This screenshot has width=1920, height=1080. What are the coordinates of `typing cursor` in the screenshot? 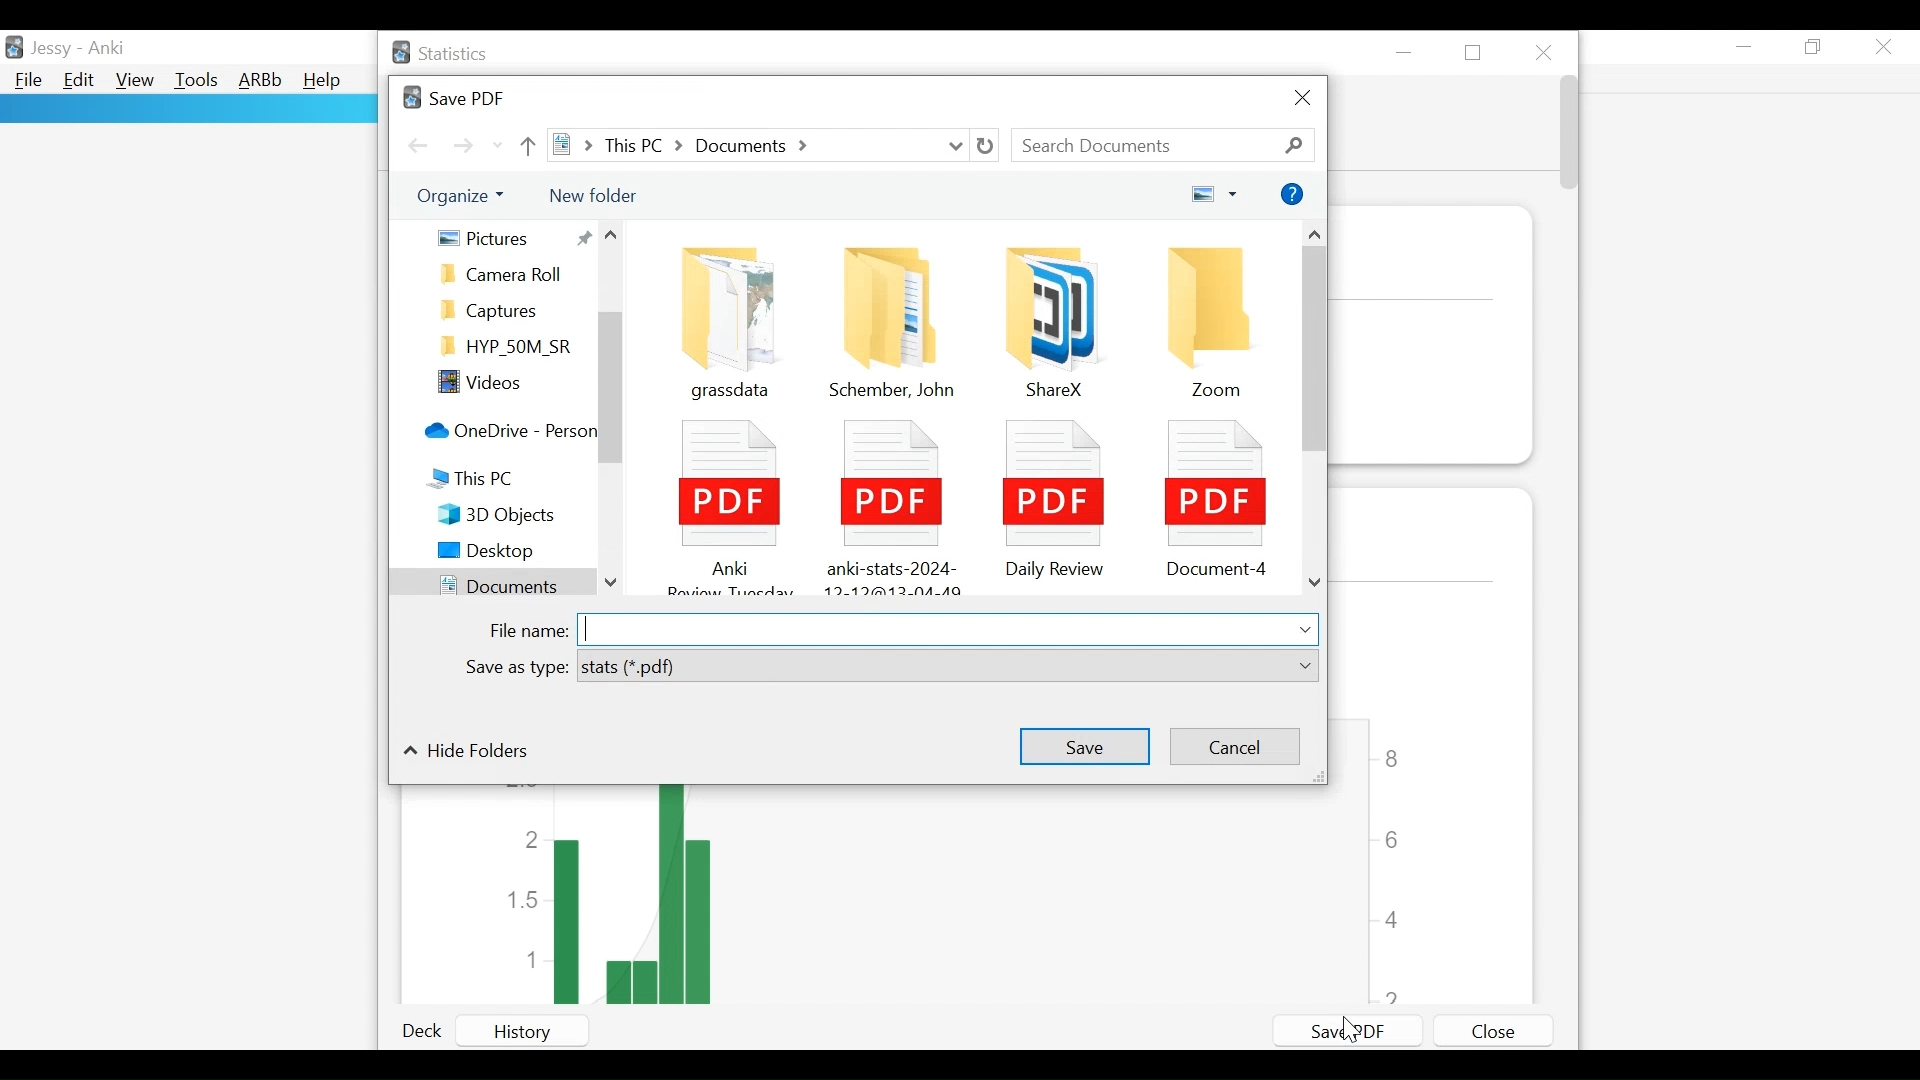 It's located at (593, 628).